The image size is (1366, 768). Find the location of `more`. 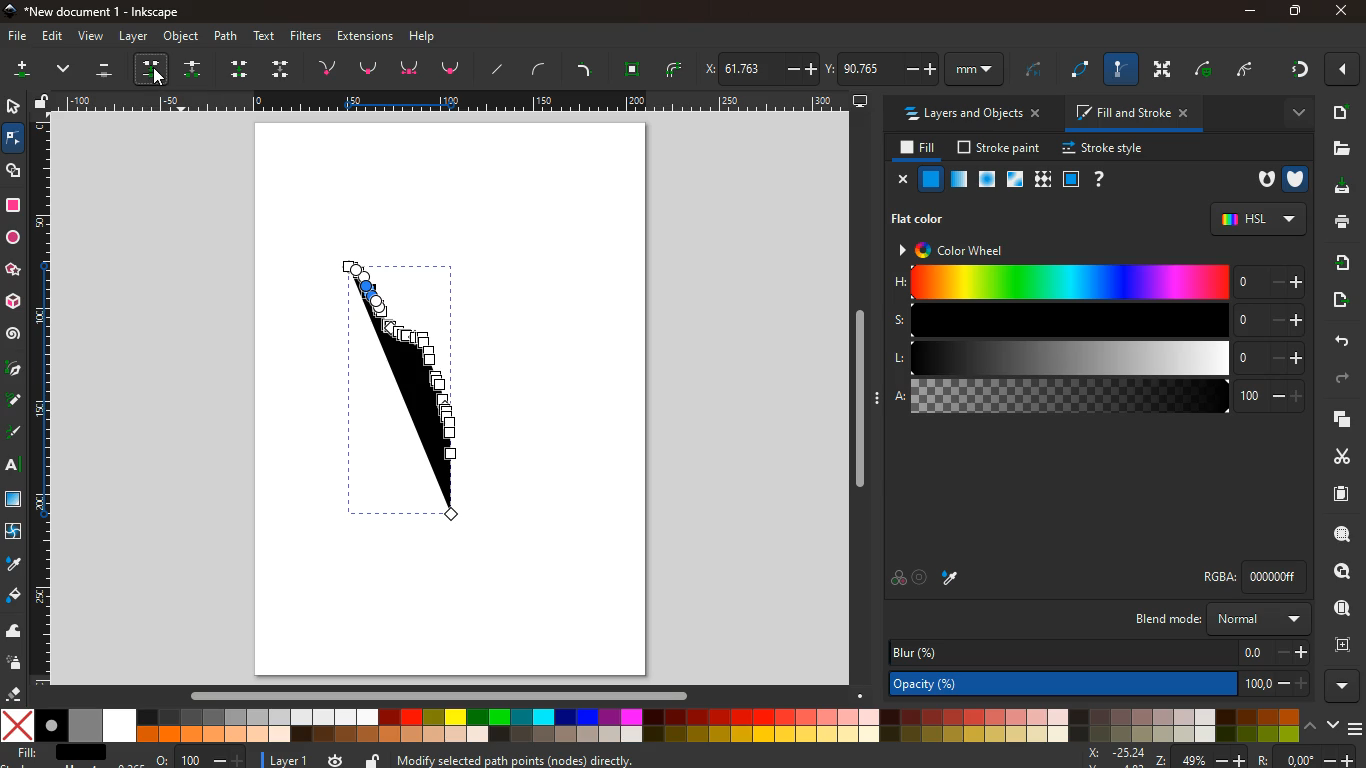

more is located at coordinates (1346, 686).